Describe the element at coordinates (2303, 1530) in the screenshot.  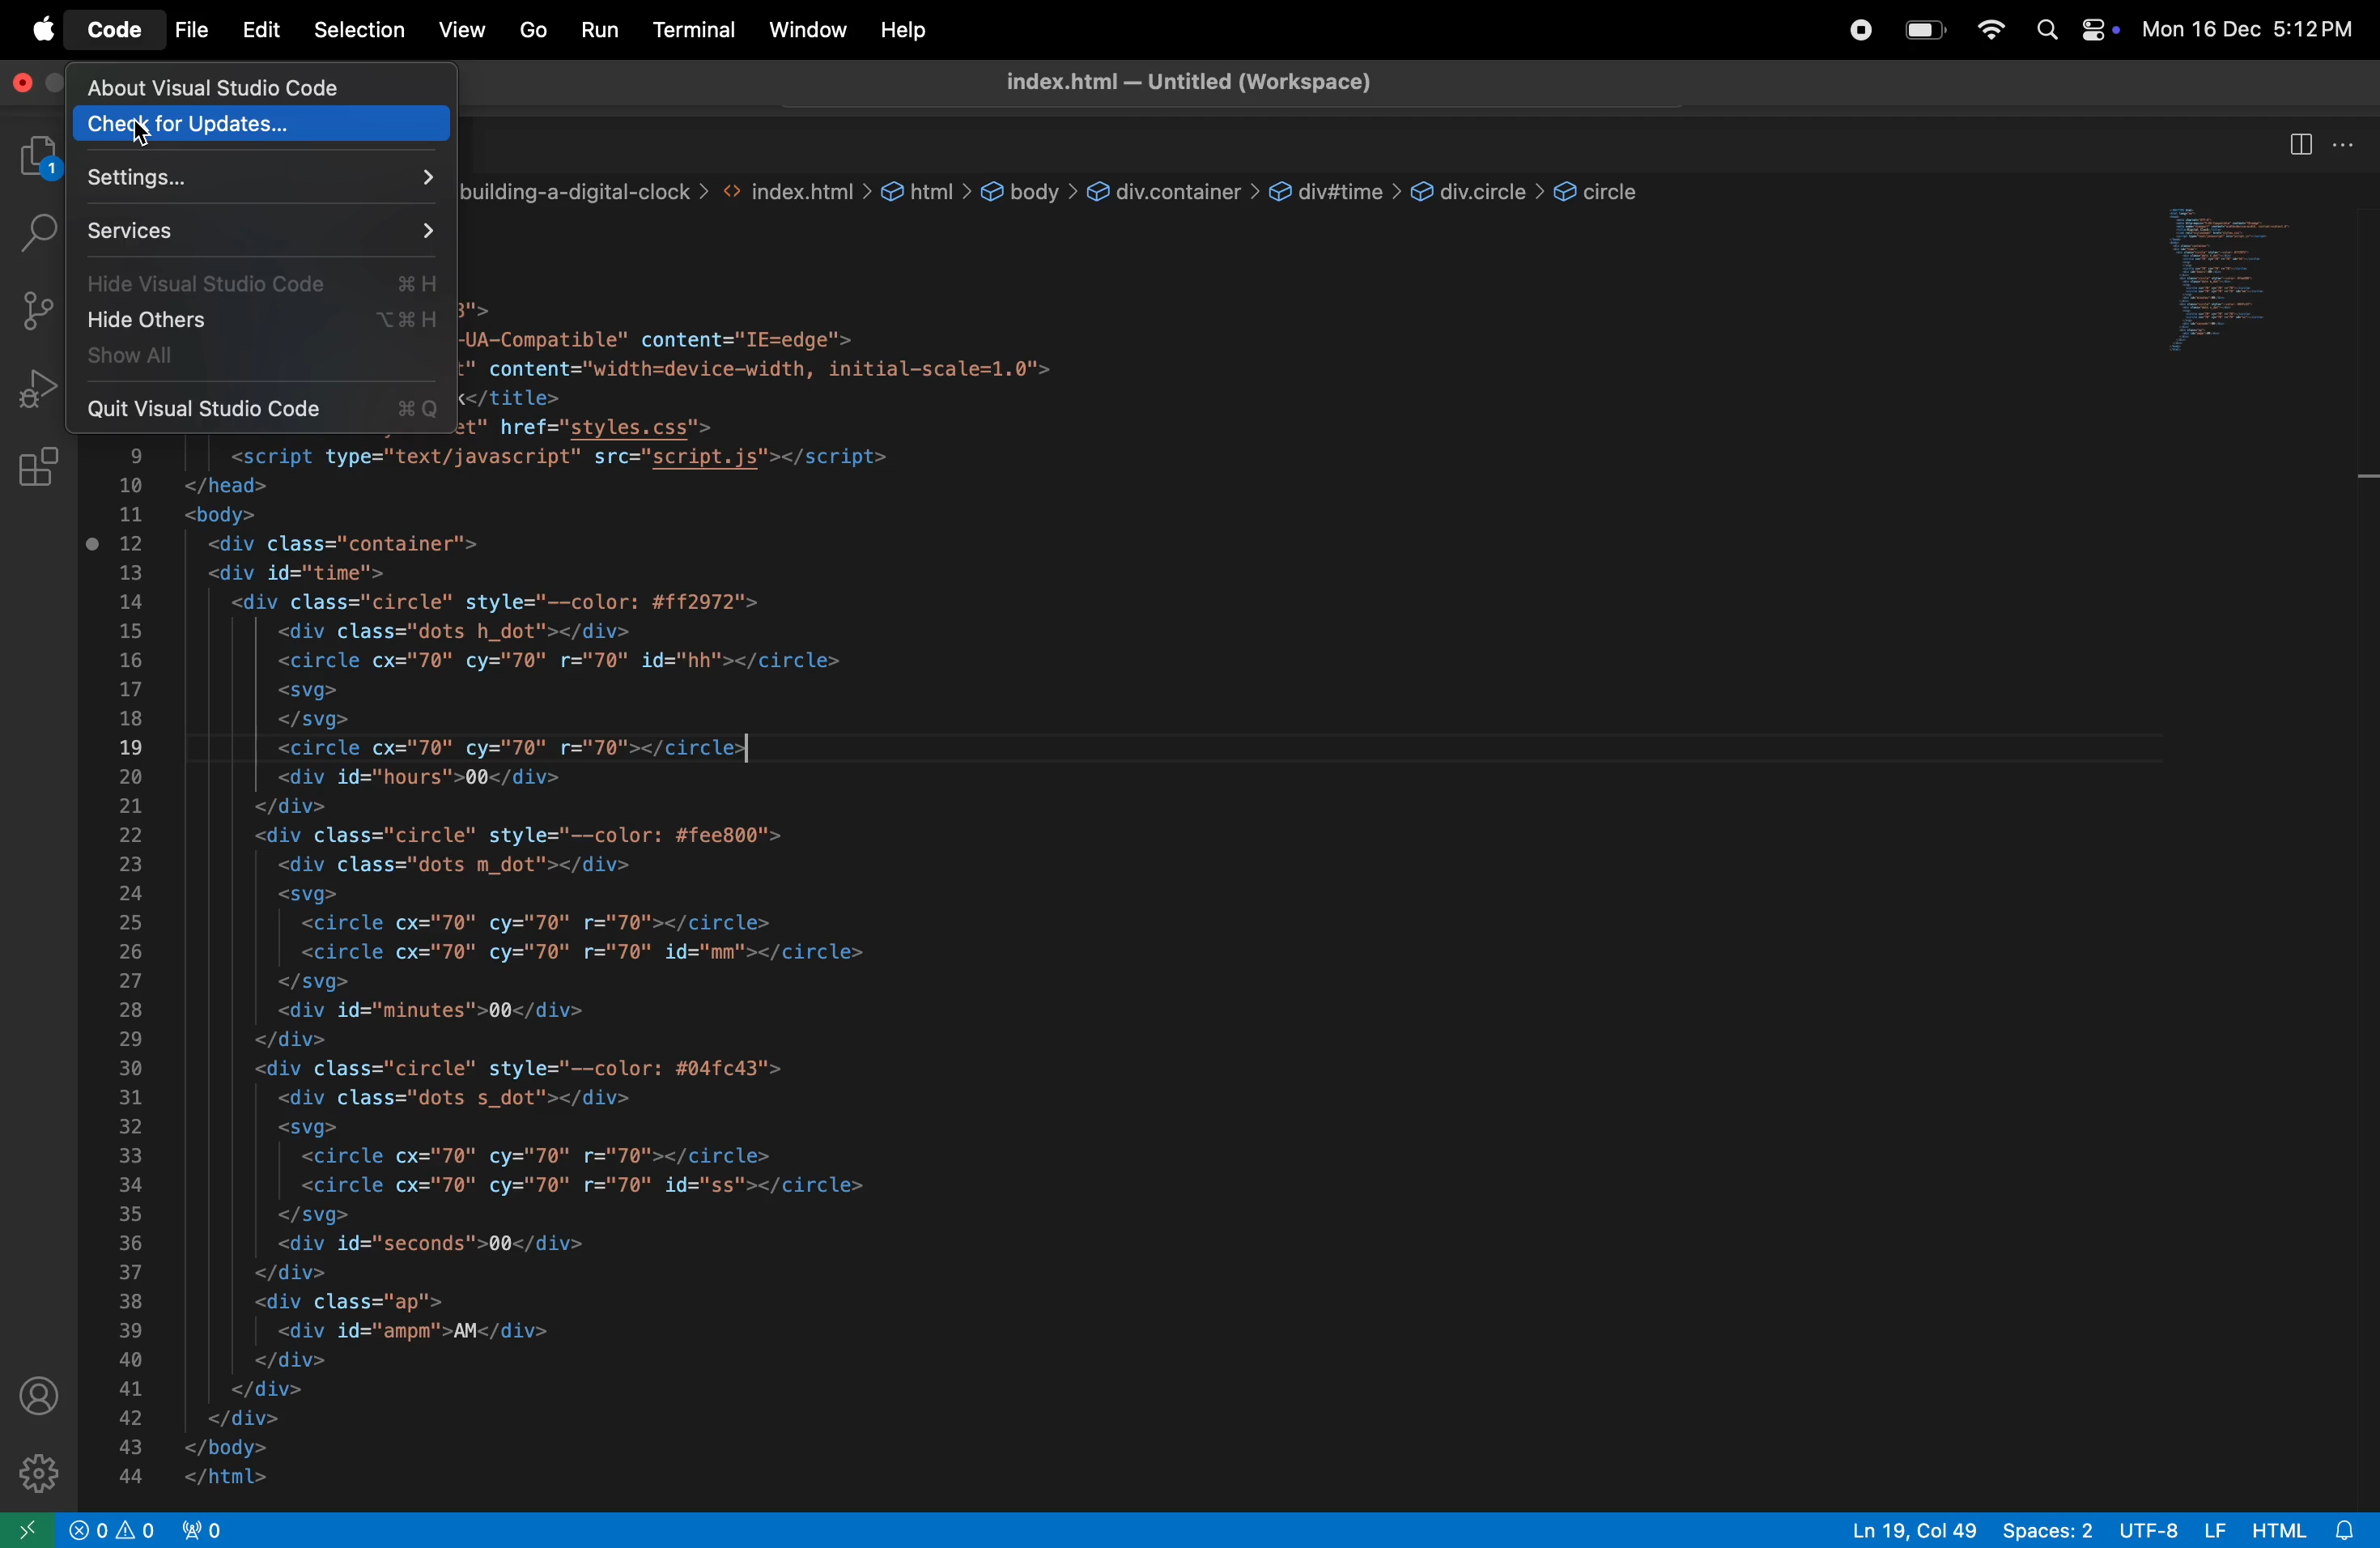
I see `html 8` at that location.